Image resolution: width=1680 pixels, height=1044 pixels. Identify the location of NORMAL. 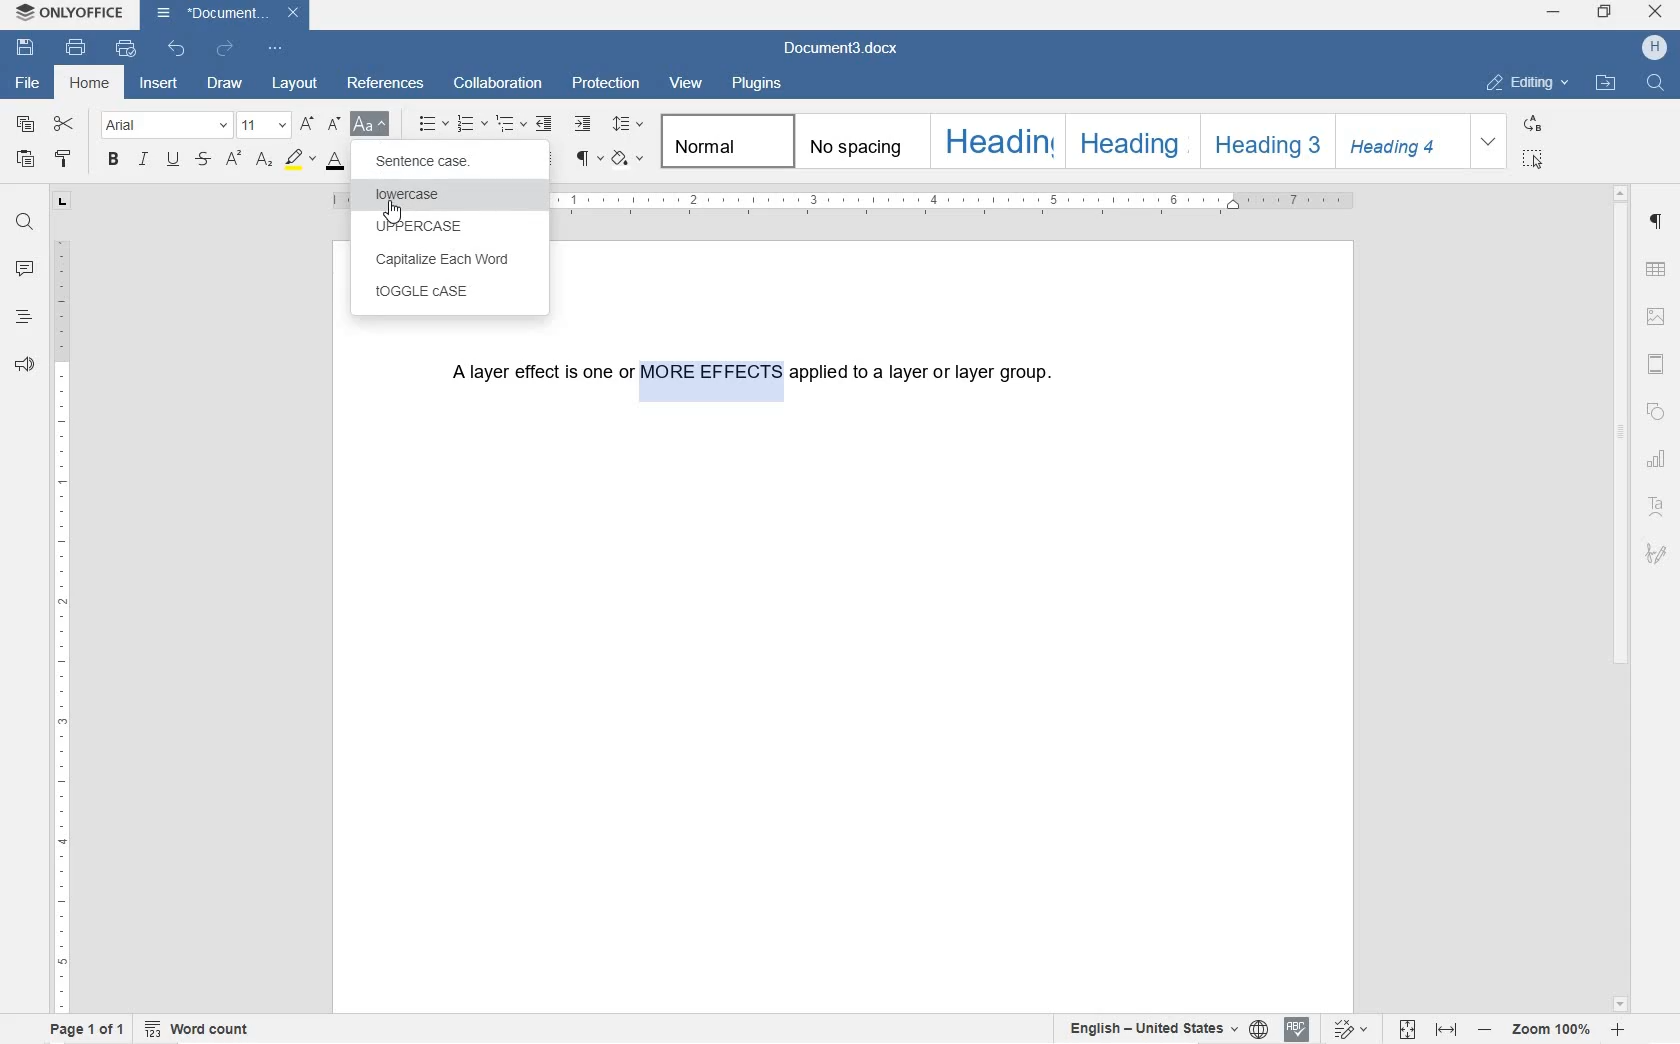
(724, 141).